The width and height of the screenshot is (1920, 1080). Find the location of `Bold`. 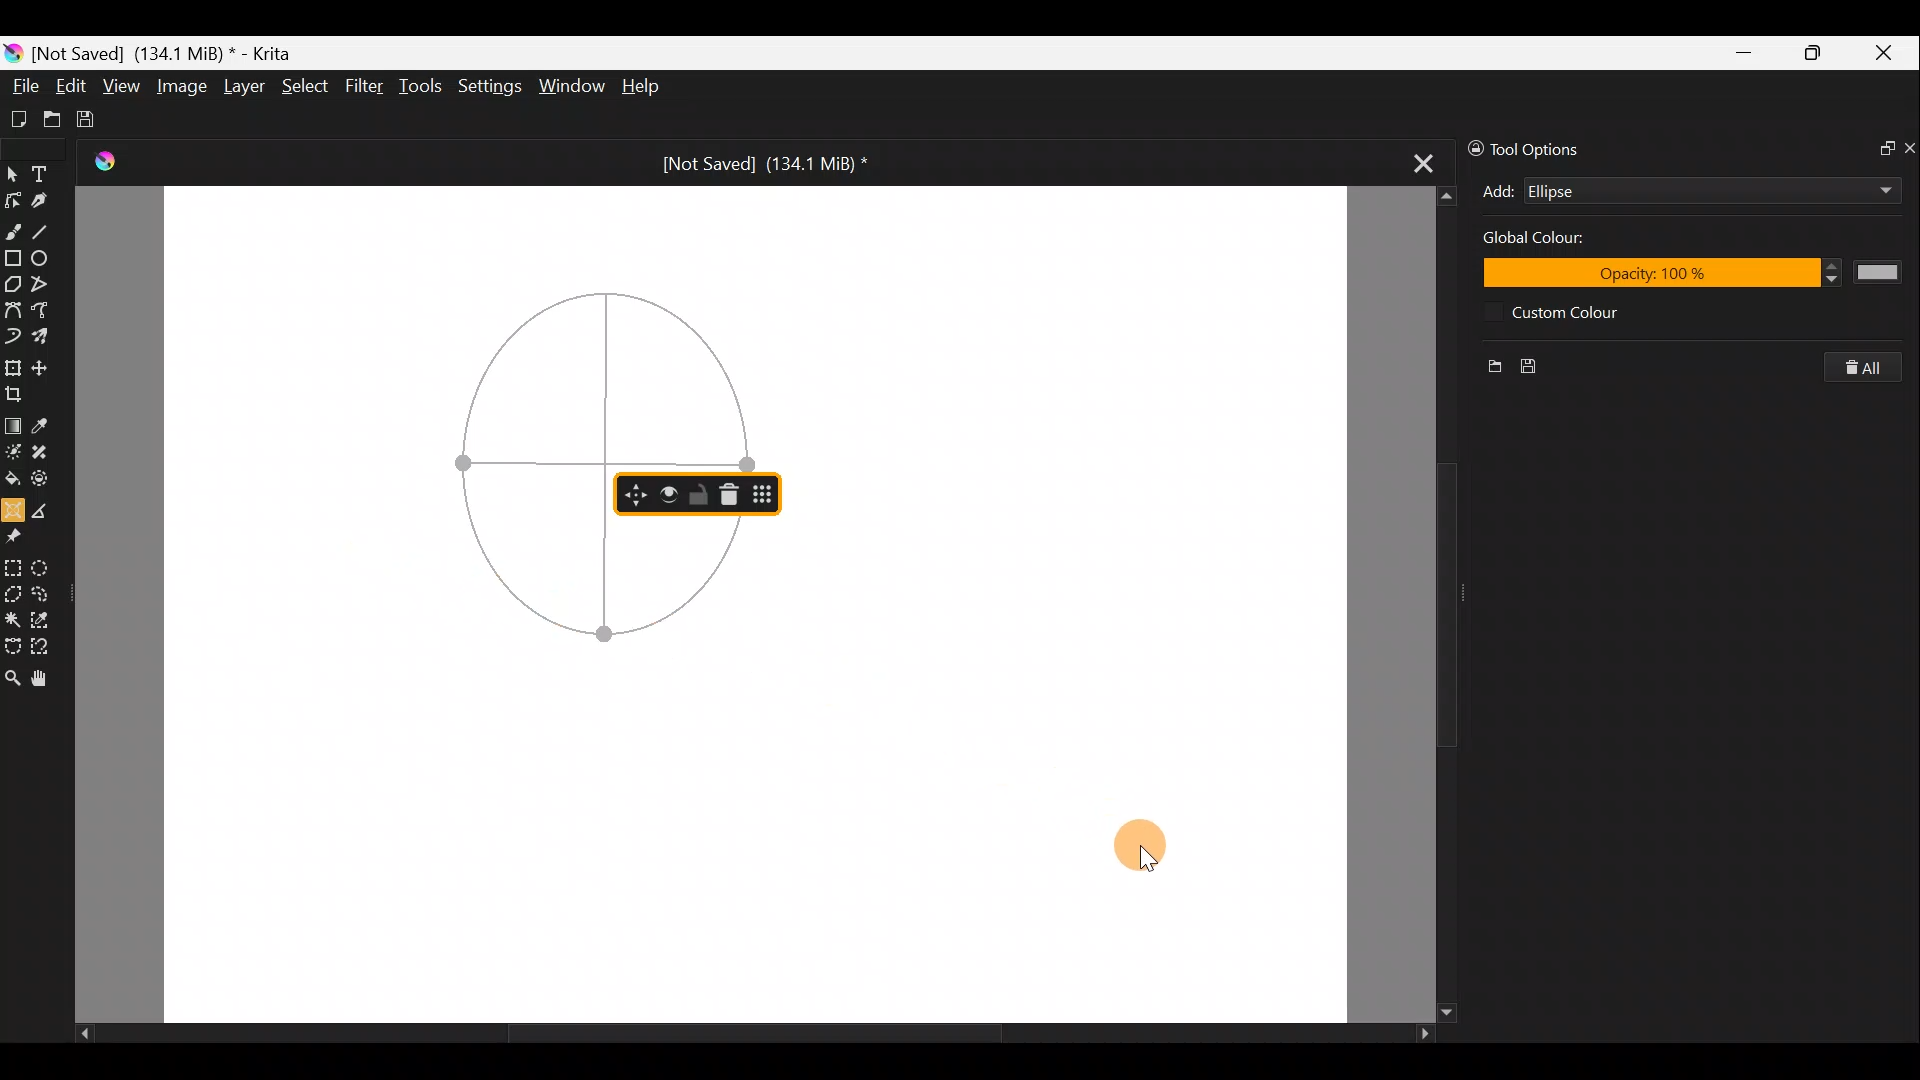

Bold is located at coordinates (665, 491).